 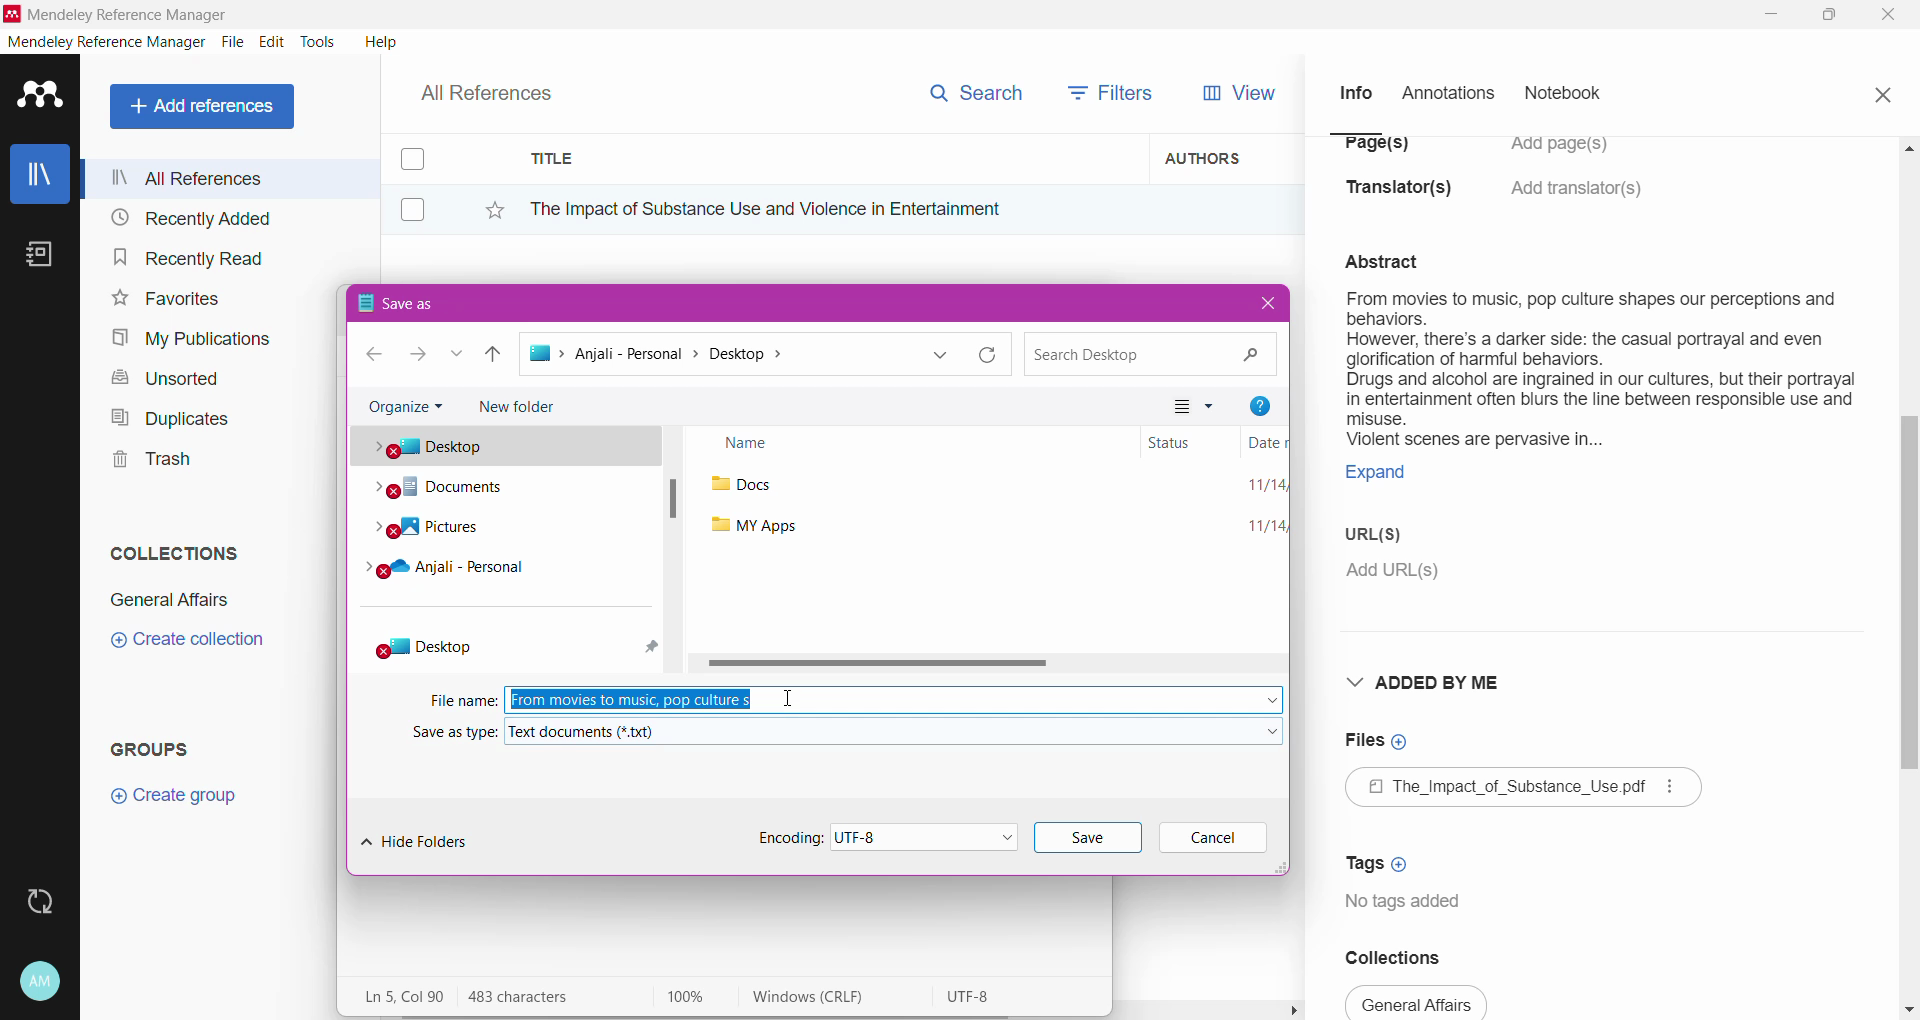 What do you see at coordinates (107, 42) in the screenshot?
I see `Mendeley Reference Manager` at bounding box center [107, 42].